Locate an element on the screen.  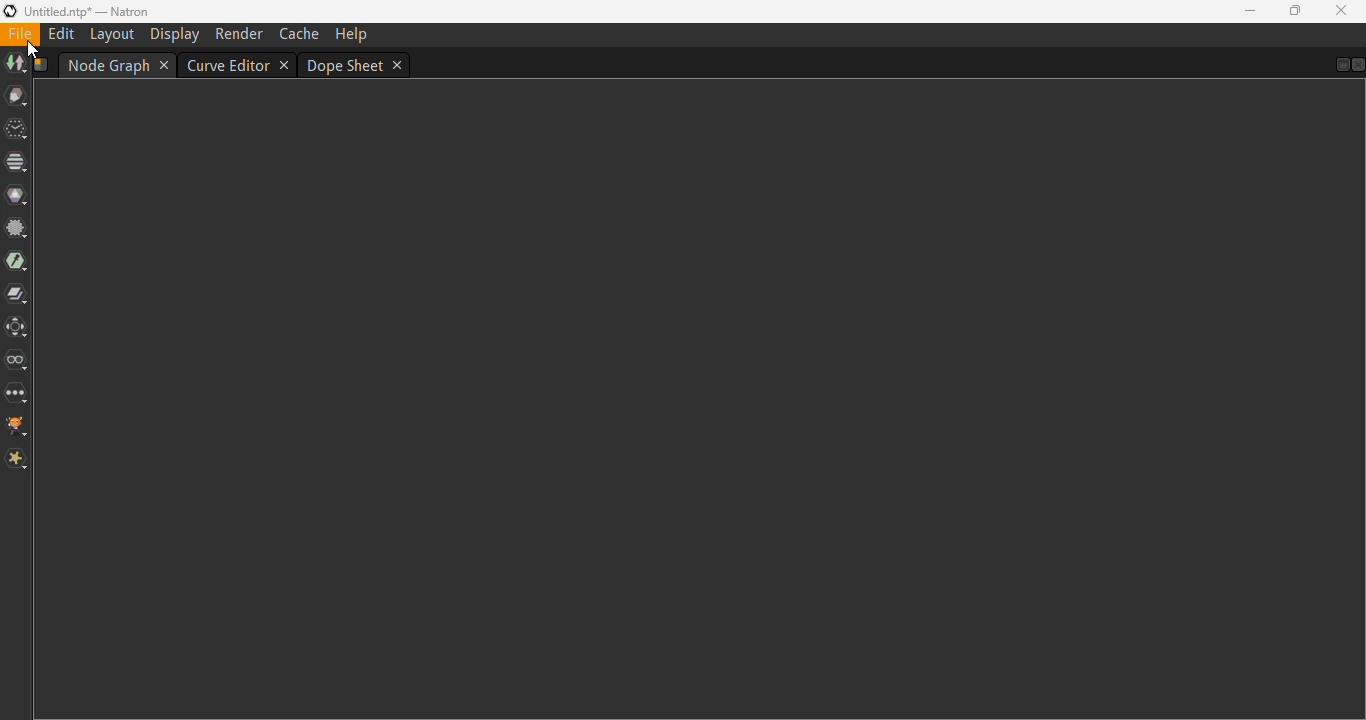
curve editor is located at coordinates (227, 66).